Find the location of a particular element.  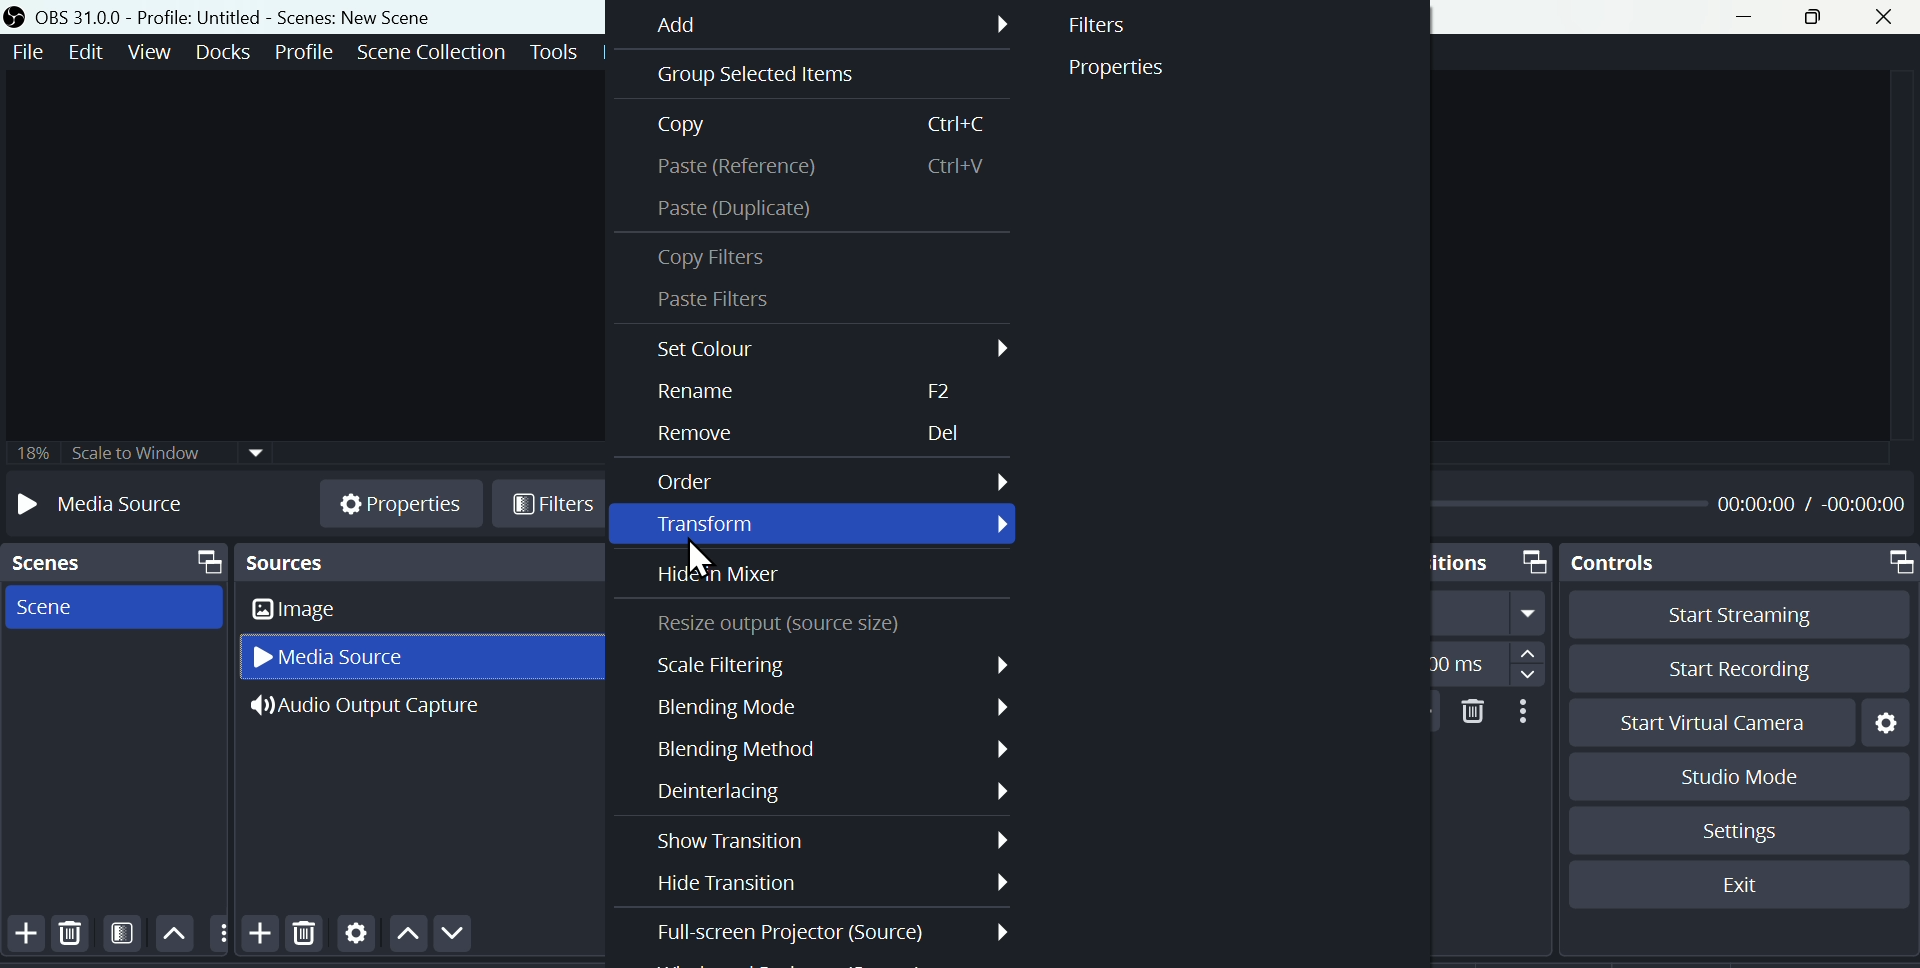

maximise is located at coordinates (1817, 18).